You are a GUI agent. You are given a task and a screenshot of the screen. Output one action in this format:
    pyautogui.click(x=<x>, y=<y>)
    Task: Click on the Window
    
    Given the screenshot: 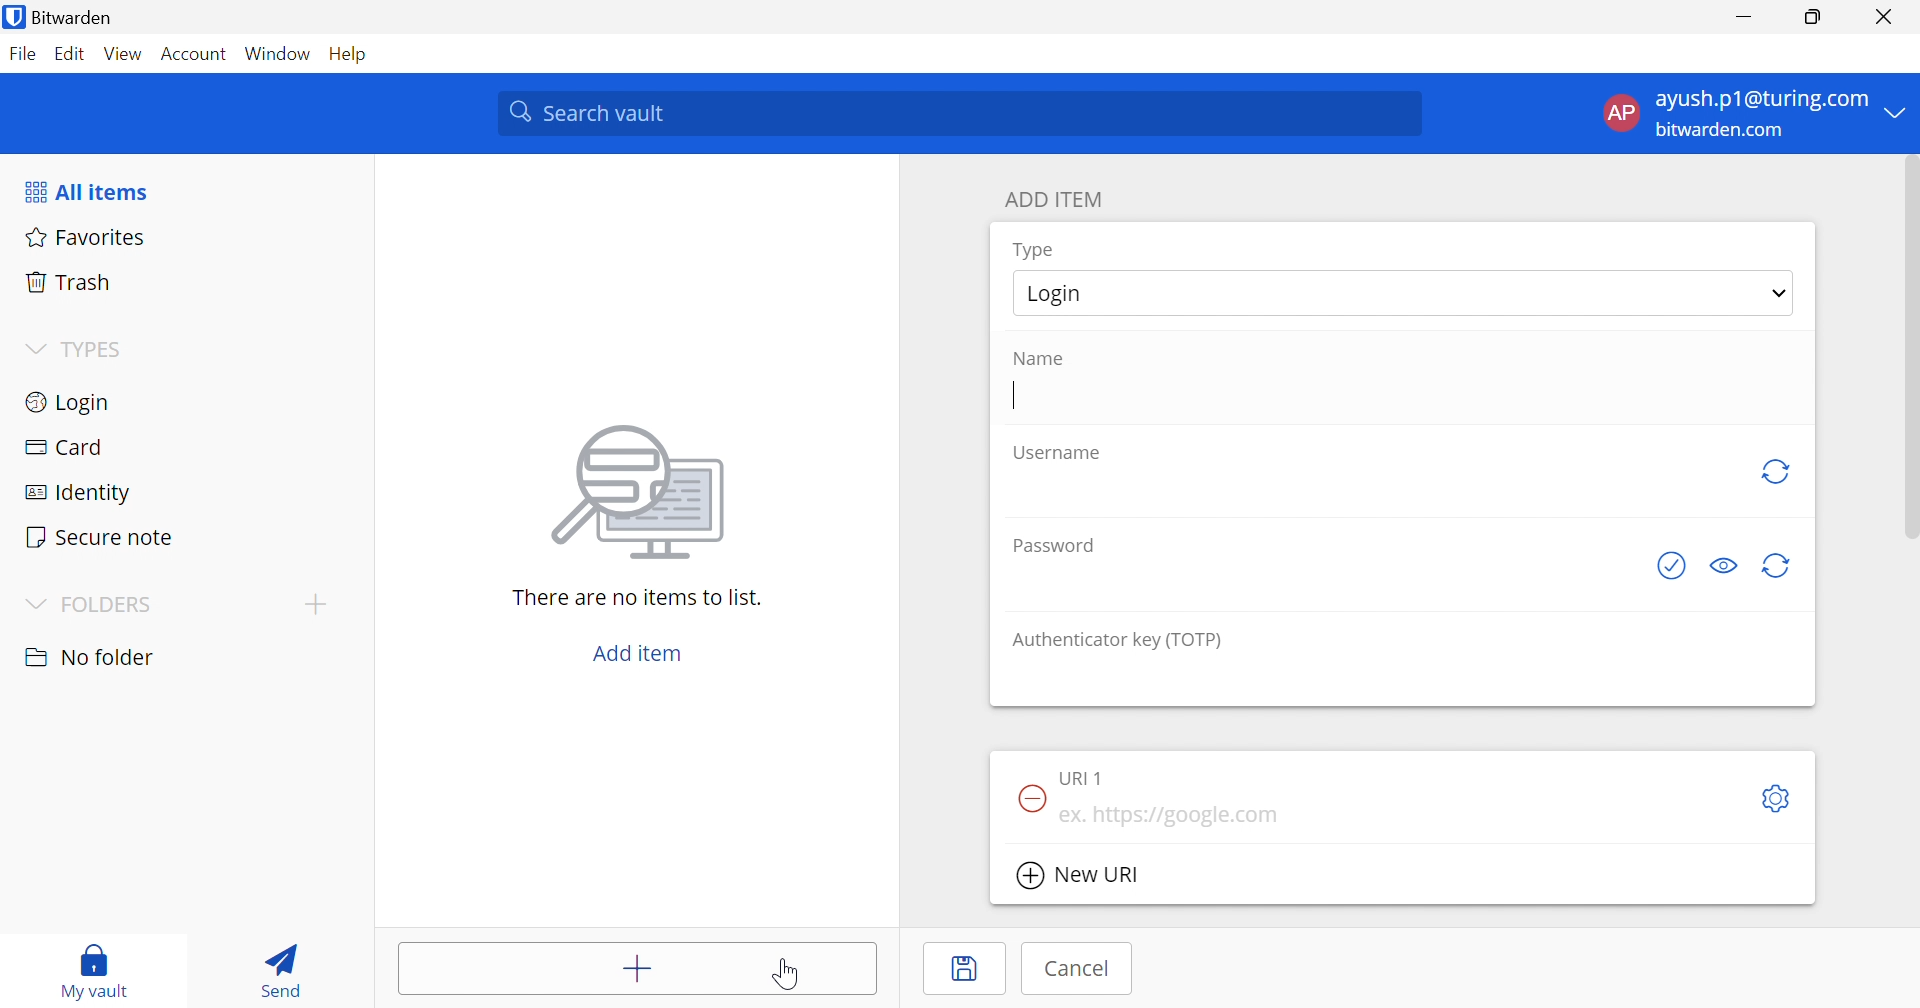 What is the action you would take?
    pyautogui.click(x=280, y=55)
    